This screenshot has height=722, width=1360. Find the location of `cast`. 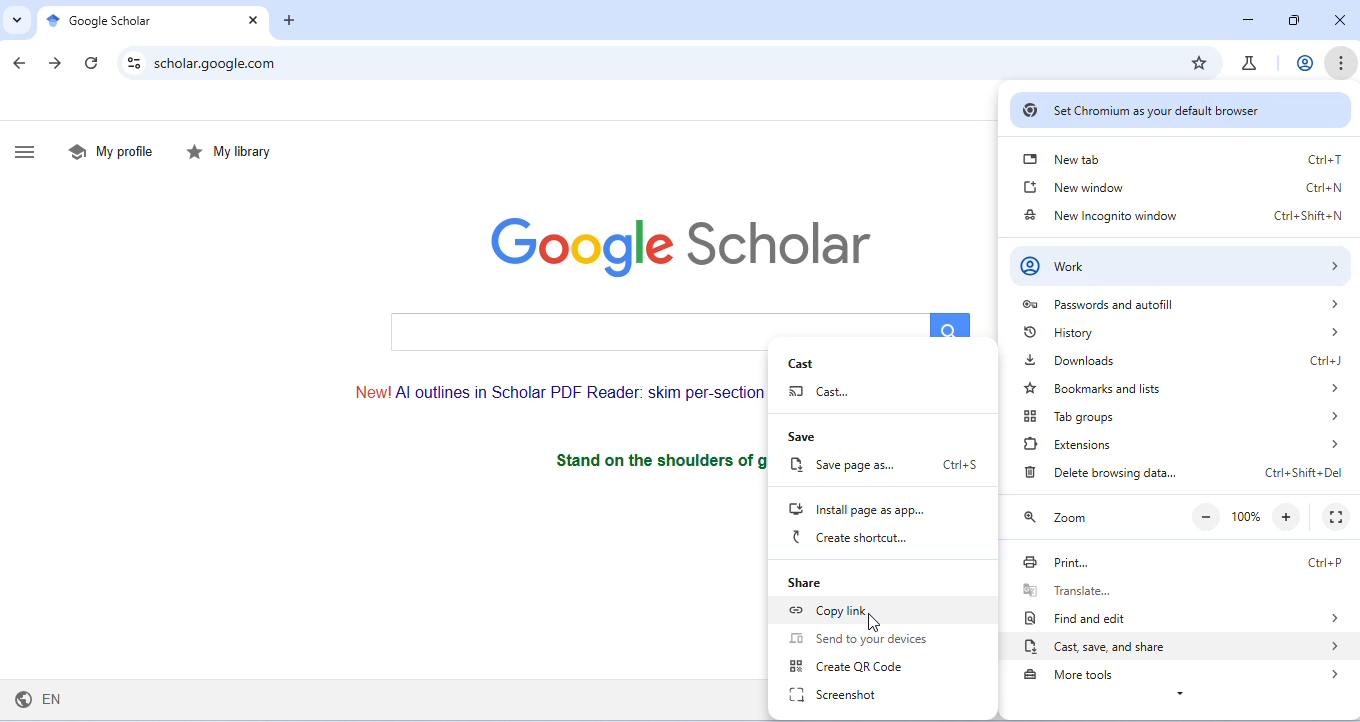

cast is located at coordinates (827, 362).